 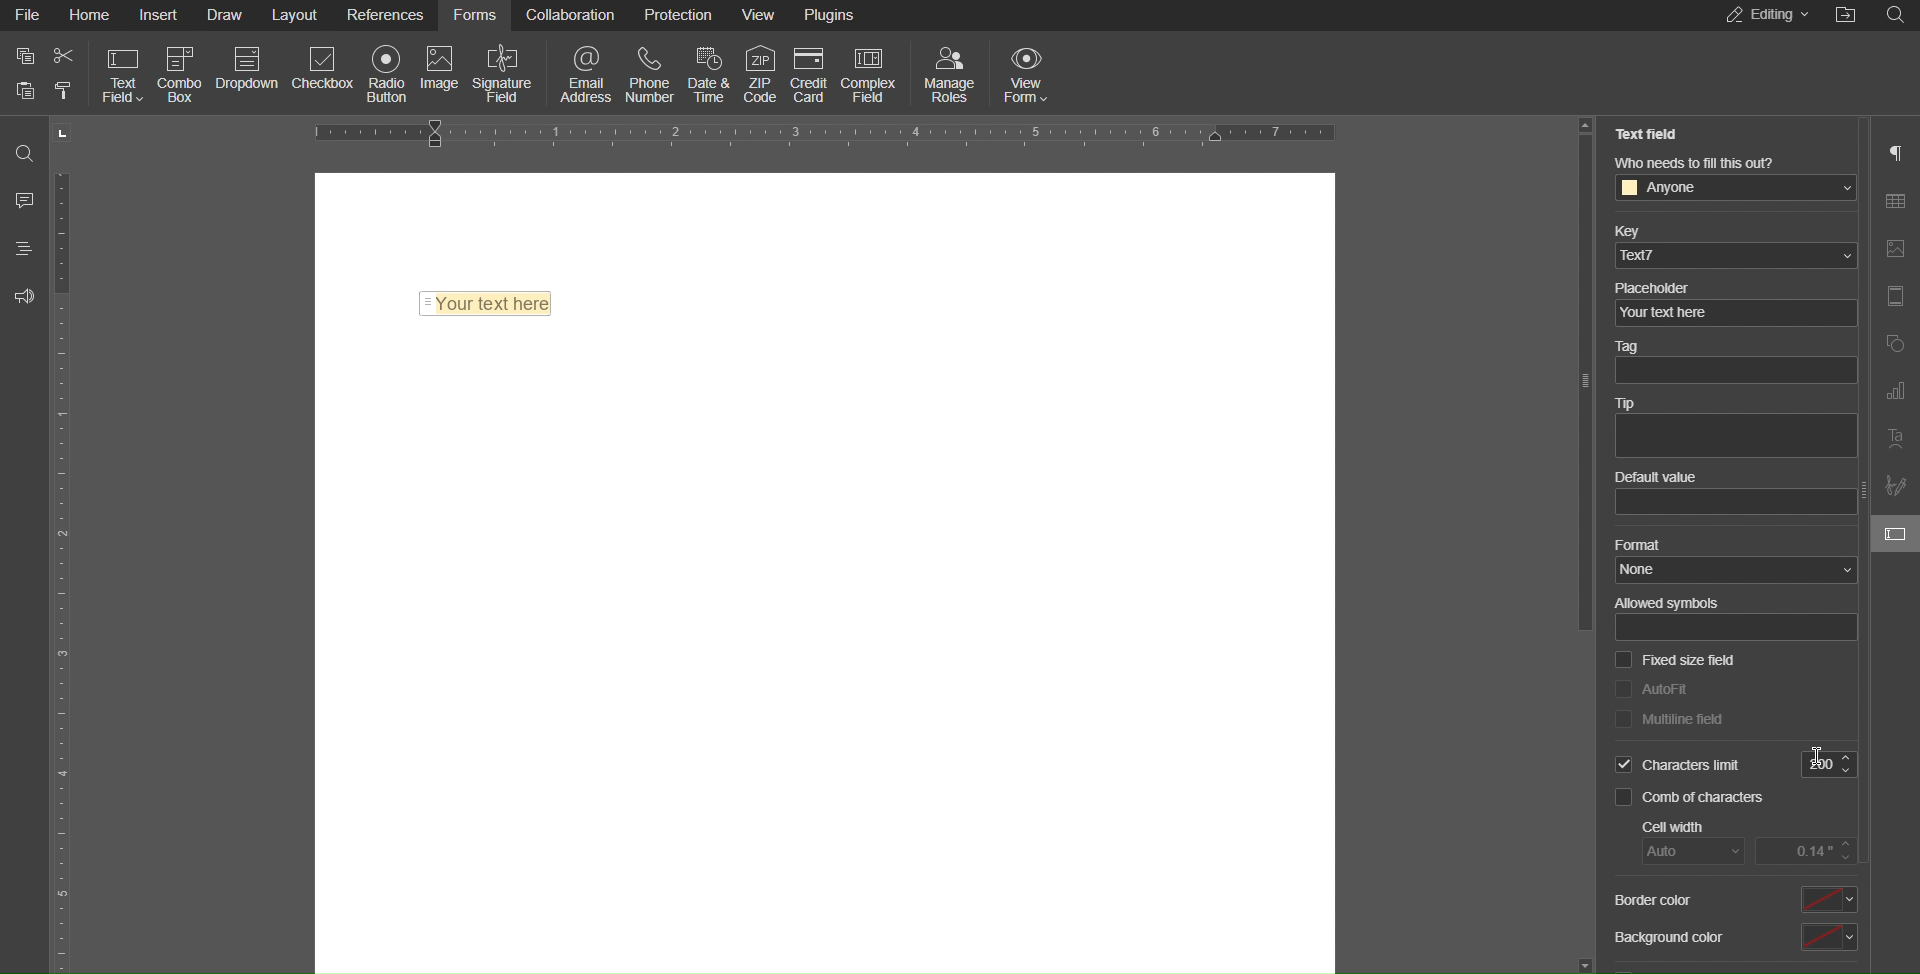 I want to click on Multiline Field, so click(x=1669, y=720).